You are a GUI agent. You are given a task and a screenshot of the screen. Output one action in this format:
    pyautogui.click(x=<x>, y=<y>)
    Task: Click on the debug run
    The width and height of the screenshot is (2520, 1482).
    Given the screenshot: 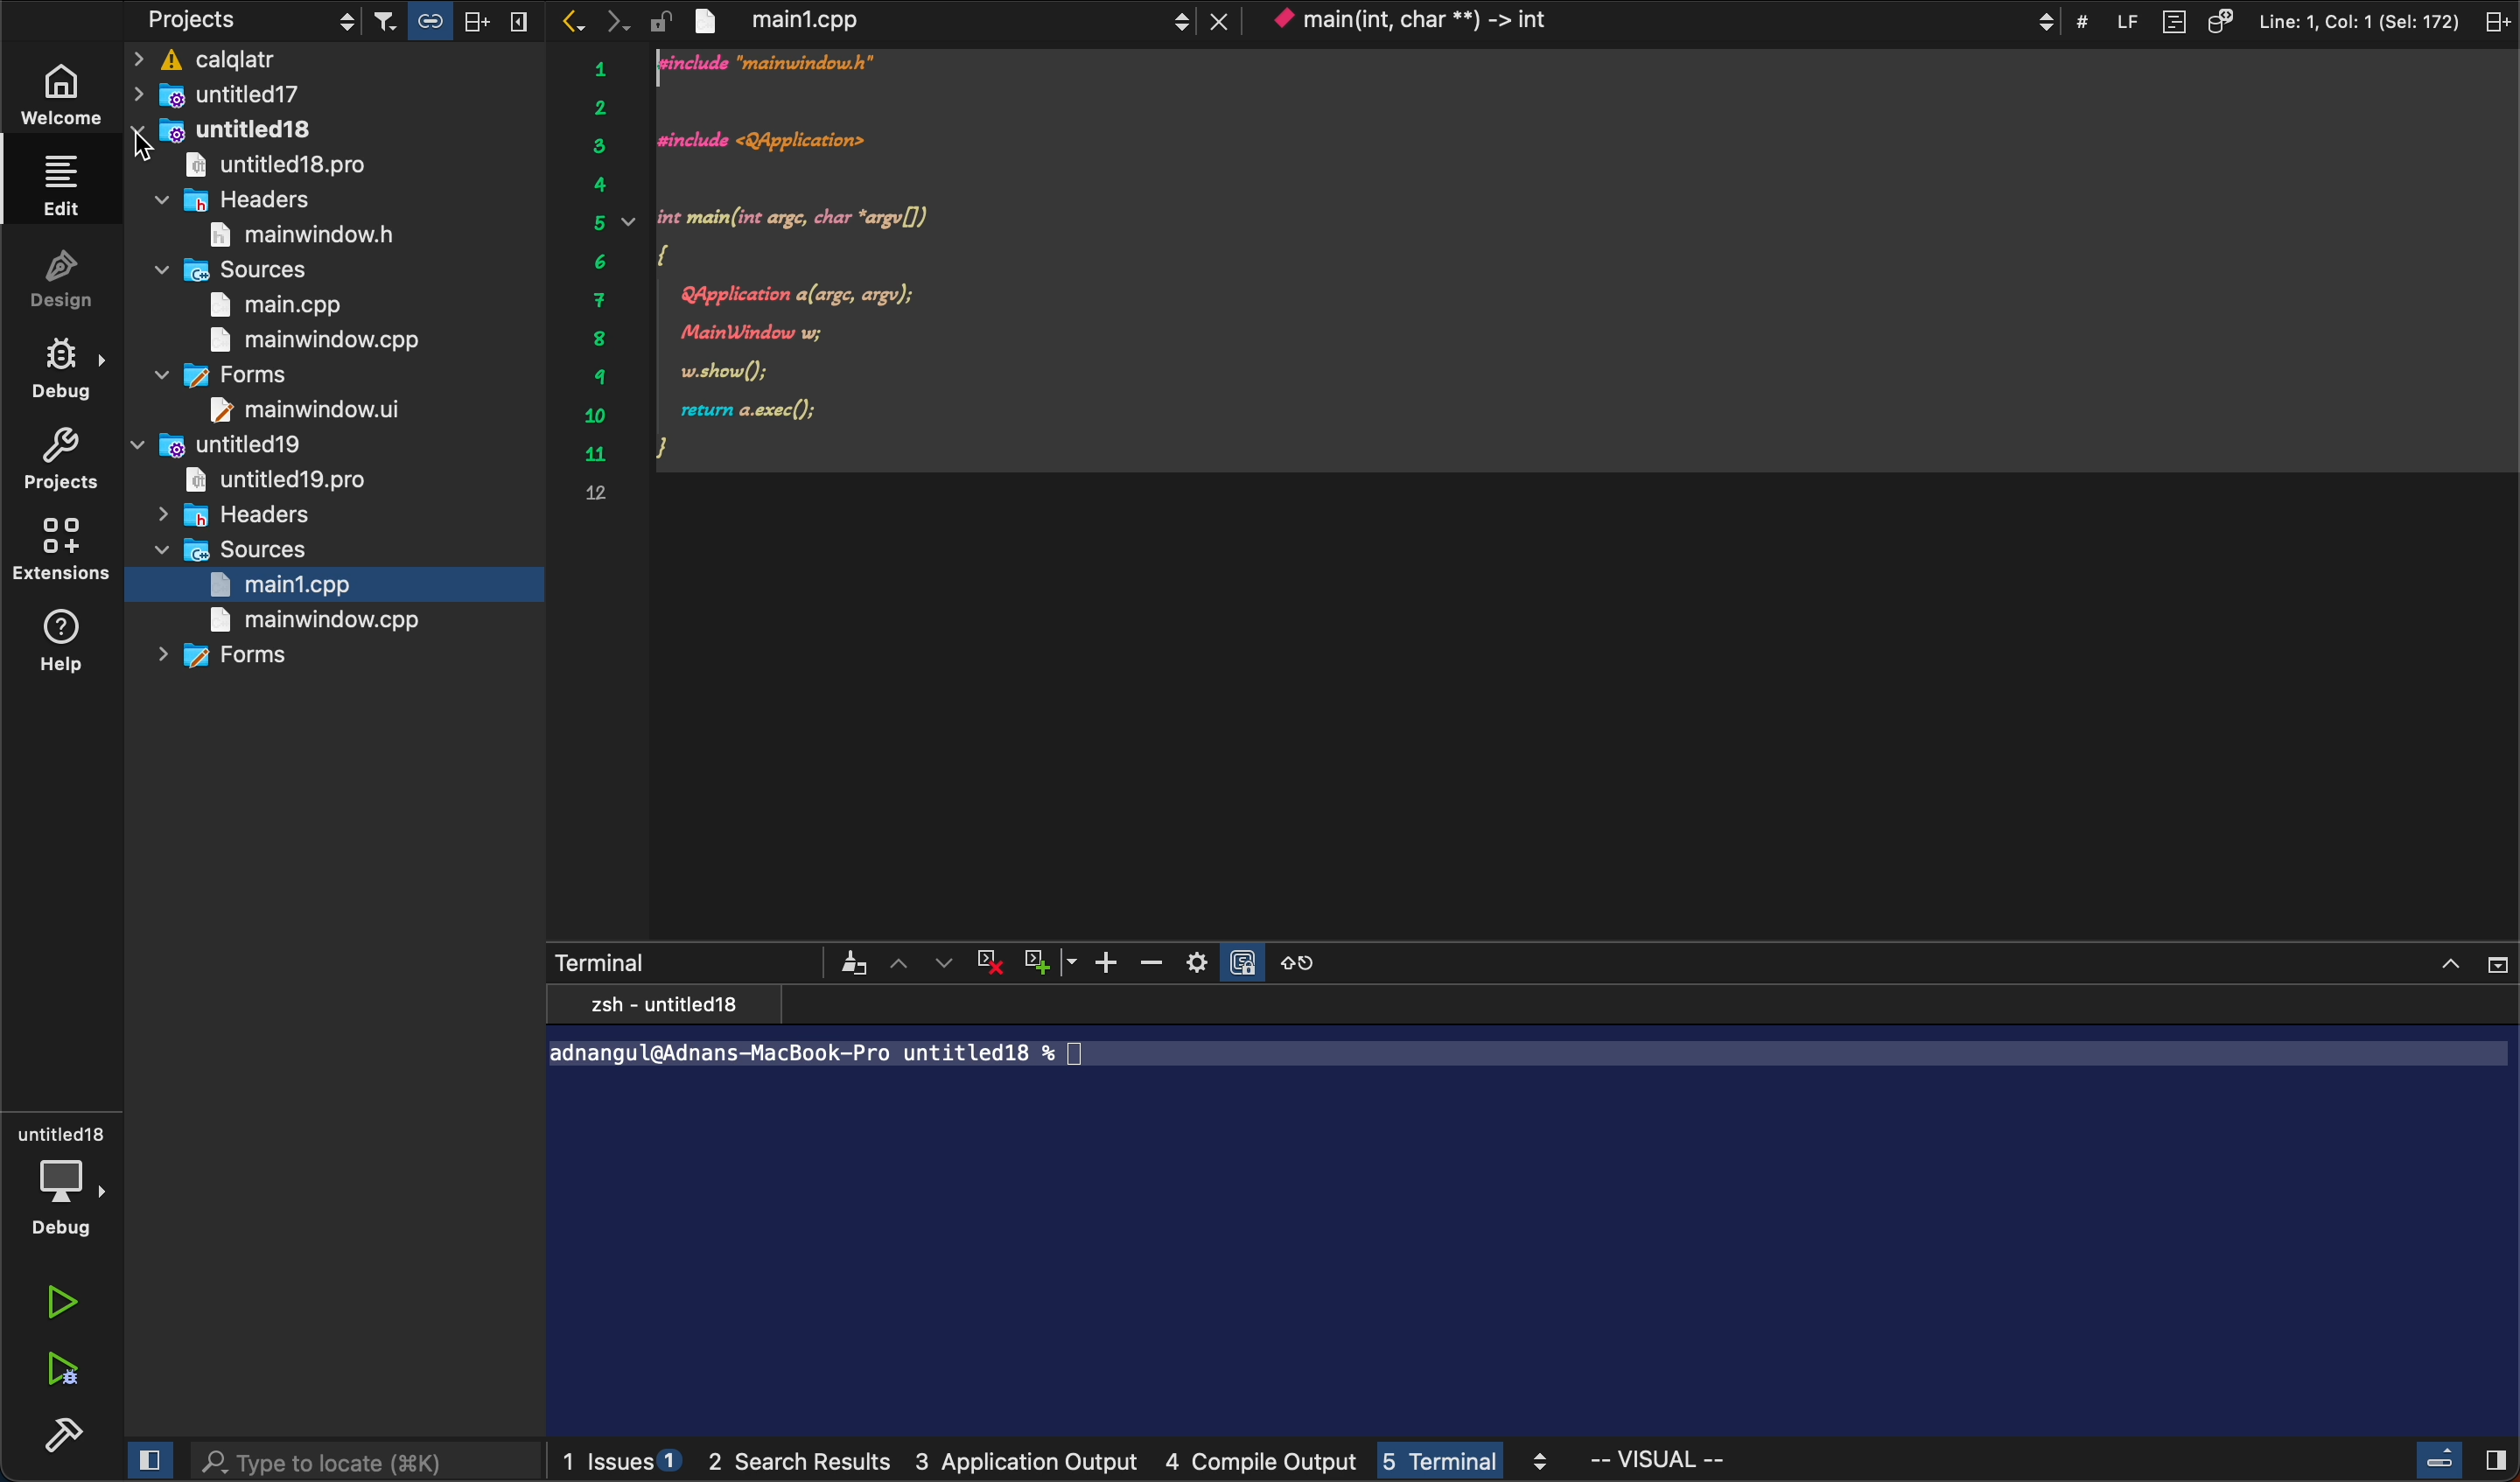 What is the action you would take?
    pyautogui.click(x=56, y=1372)
    